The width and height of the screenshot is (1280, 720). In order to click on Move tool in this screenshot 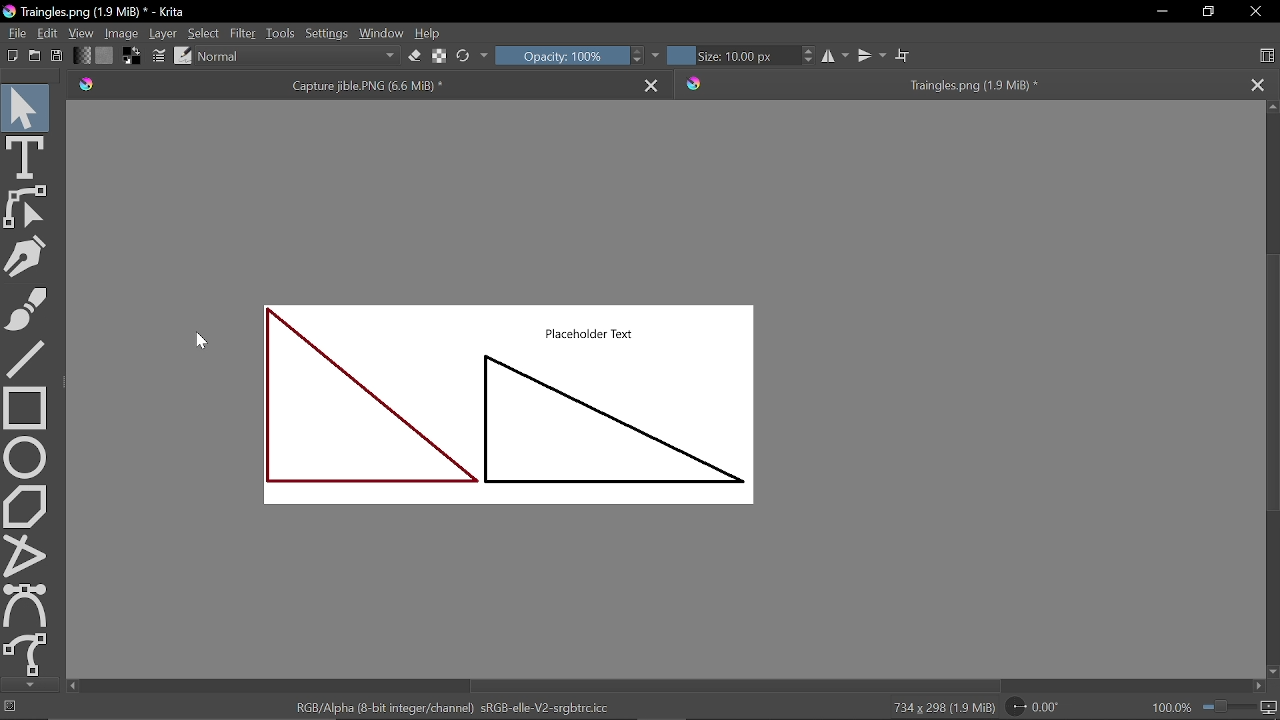, I will do `click(25, 104)`.